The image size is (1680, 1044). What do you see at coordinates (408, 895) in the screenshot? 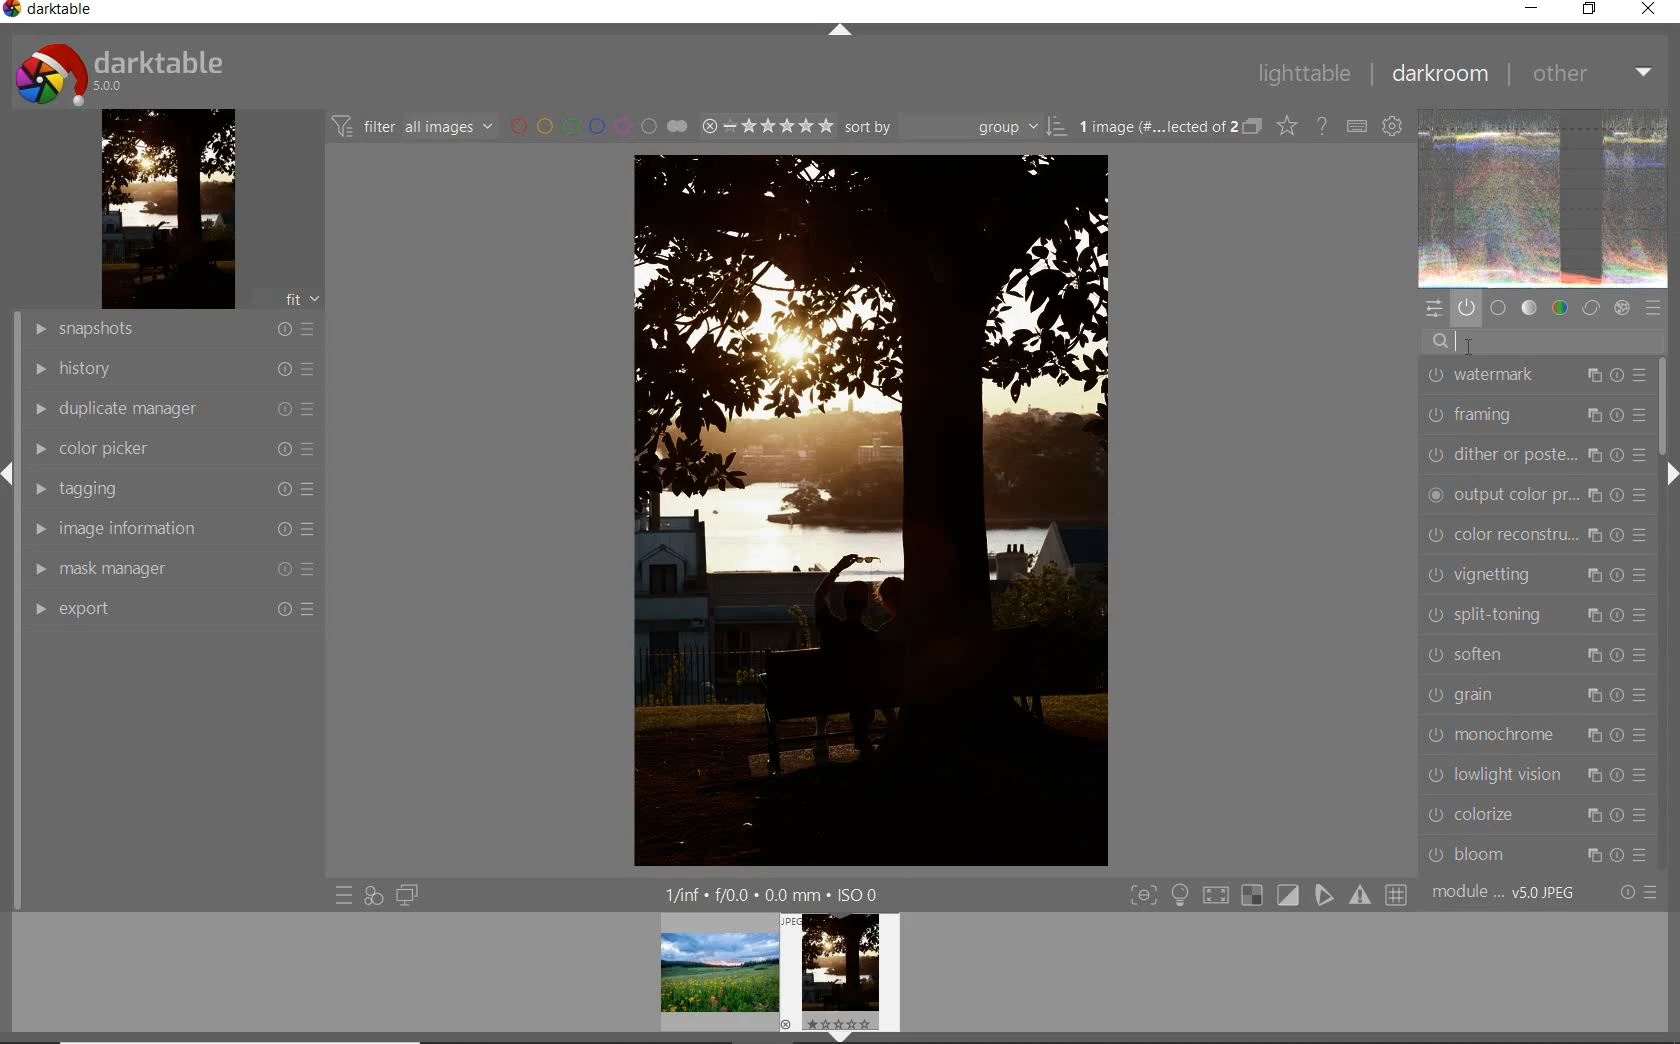
I see `display a second darkroom image widow` at bounding box center [408, 895].